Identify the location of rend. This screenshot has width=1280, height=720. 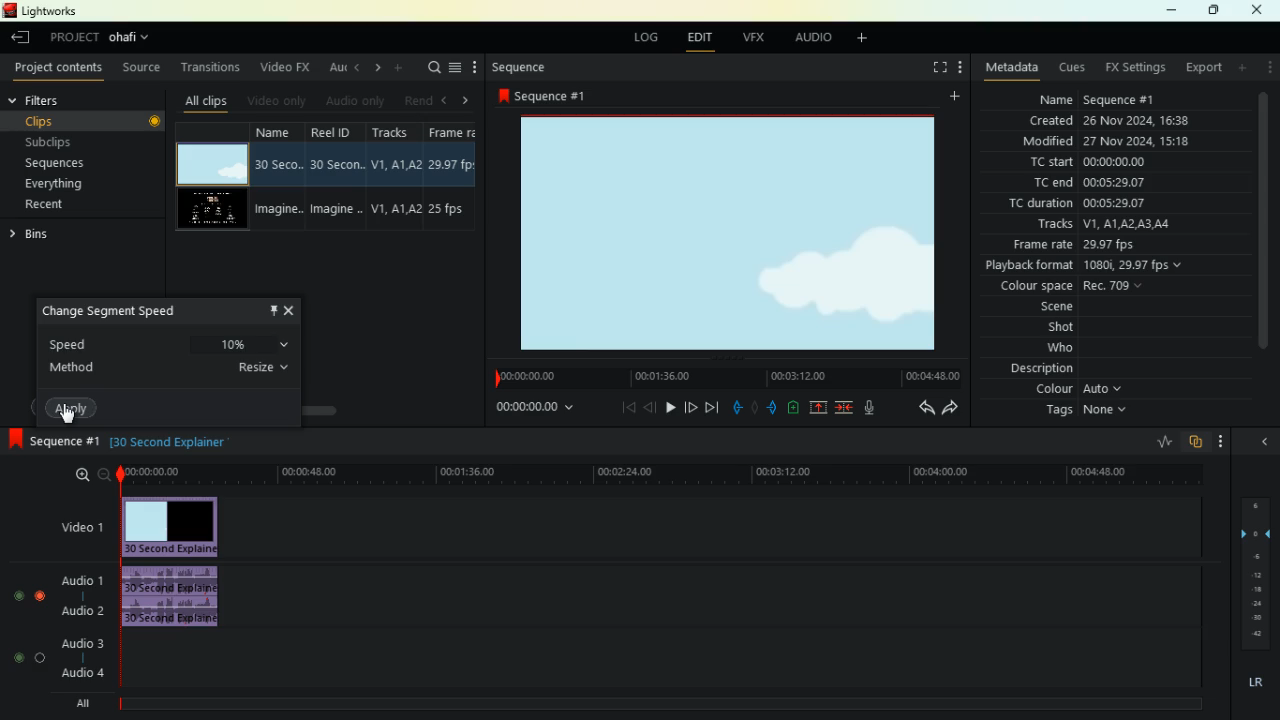
(416, 100).